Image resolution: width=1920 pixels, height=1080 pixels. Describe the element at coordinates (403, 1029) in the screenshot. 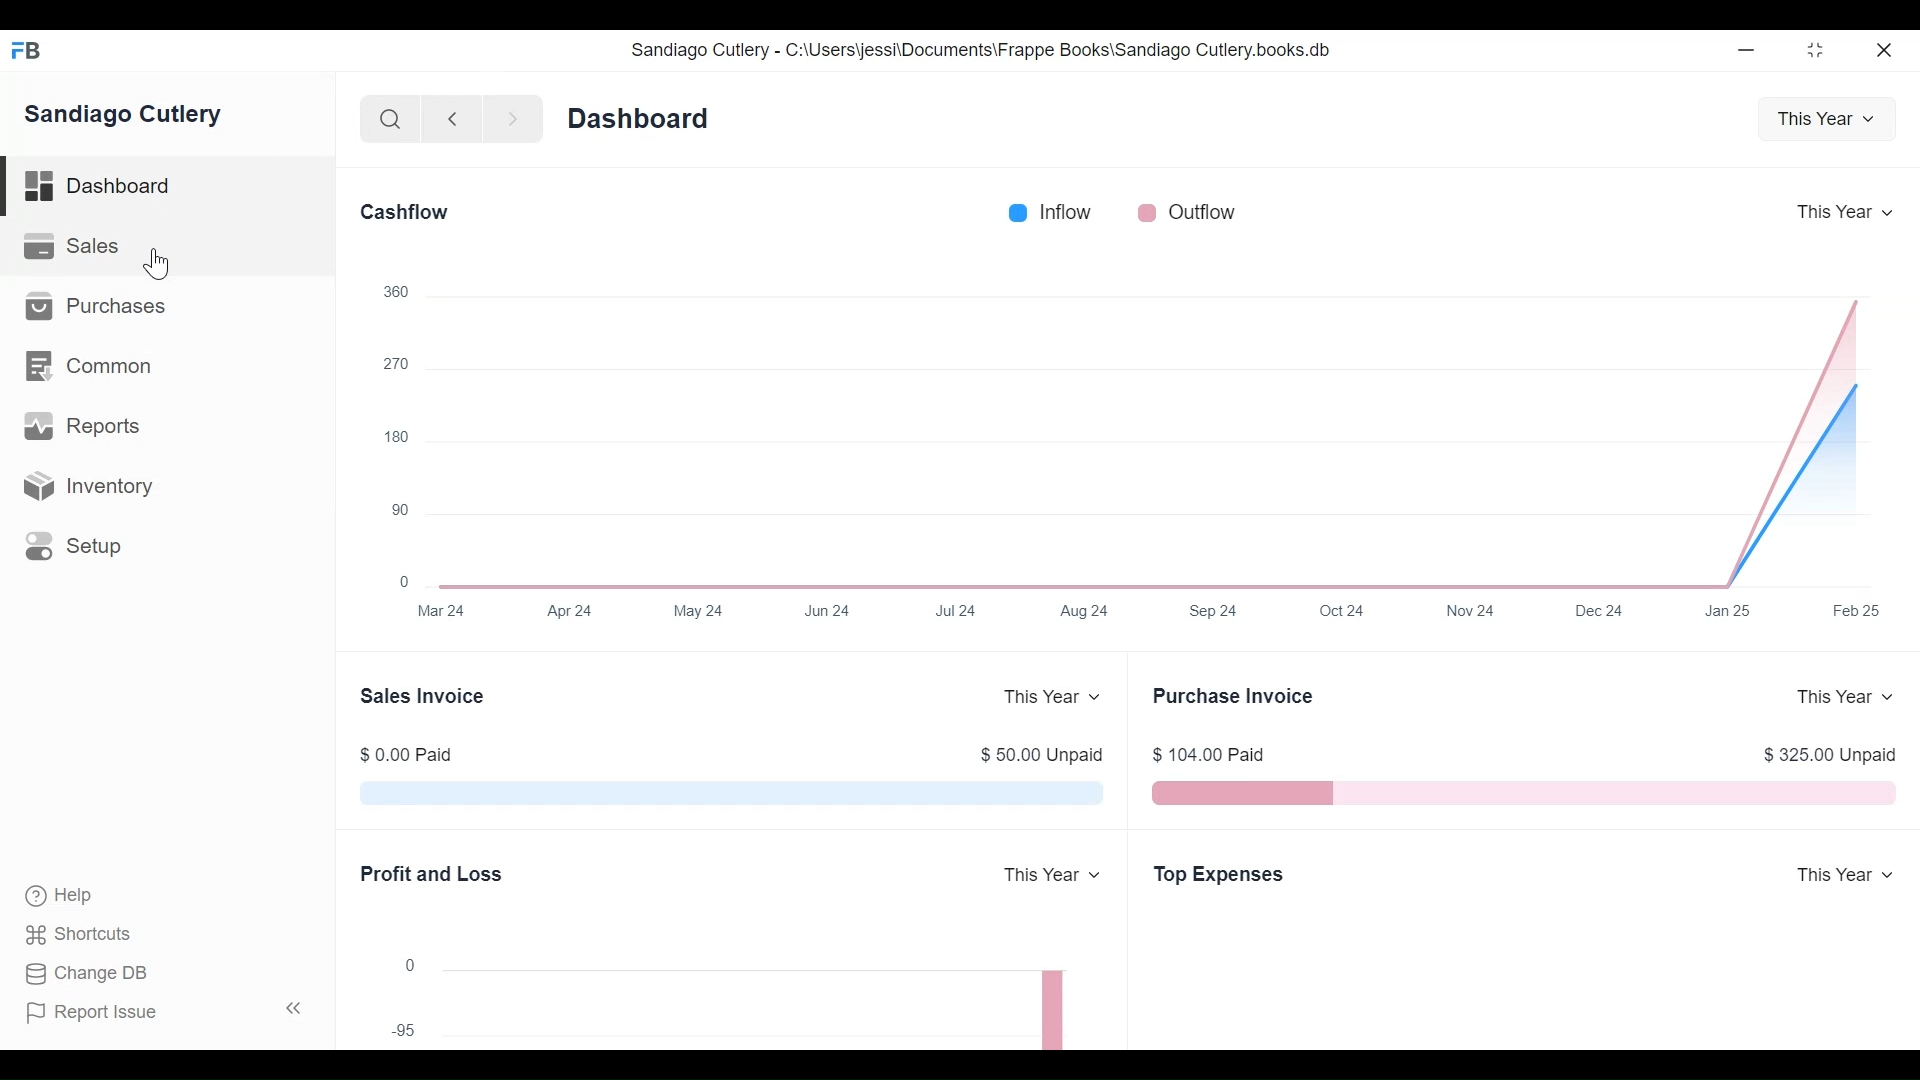

I see `95` at that location.